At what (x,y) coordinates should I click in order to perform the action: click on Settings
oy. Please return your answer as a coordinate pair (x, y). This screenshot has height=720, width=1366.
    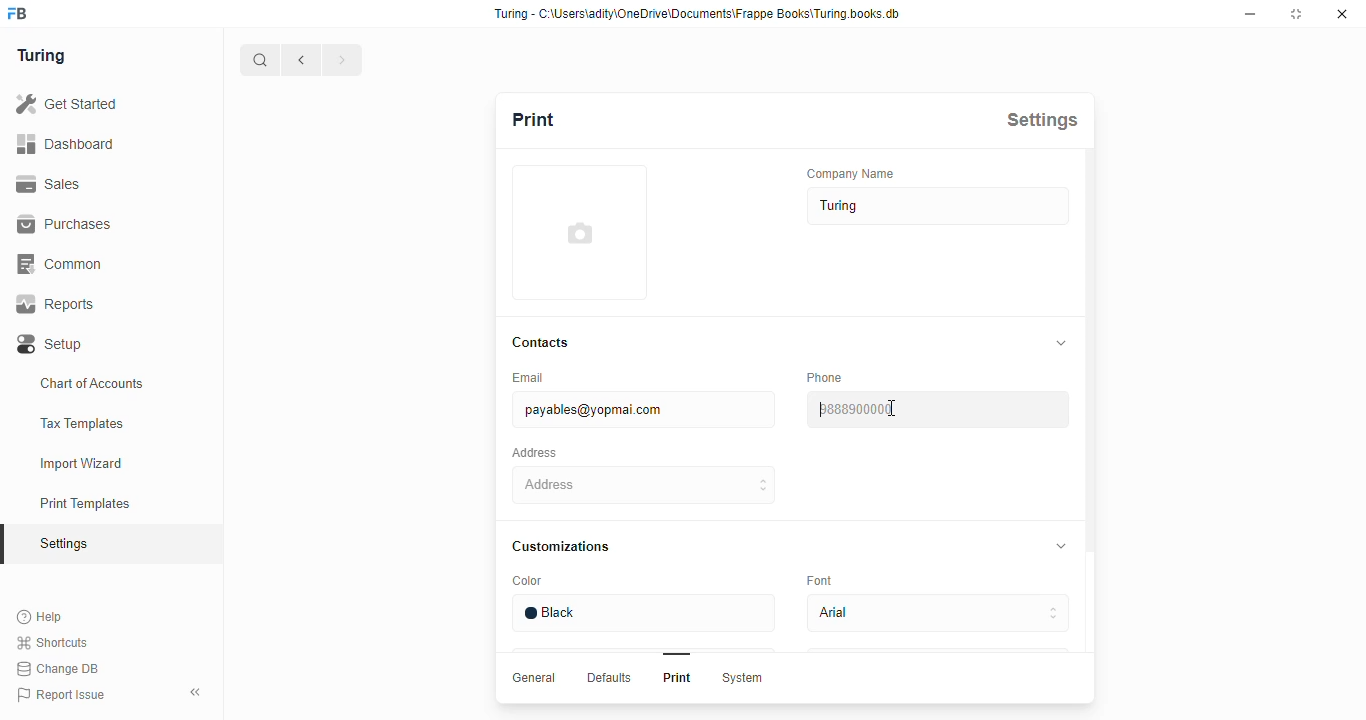
    Looking at the image, I should click on (98, 546).